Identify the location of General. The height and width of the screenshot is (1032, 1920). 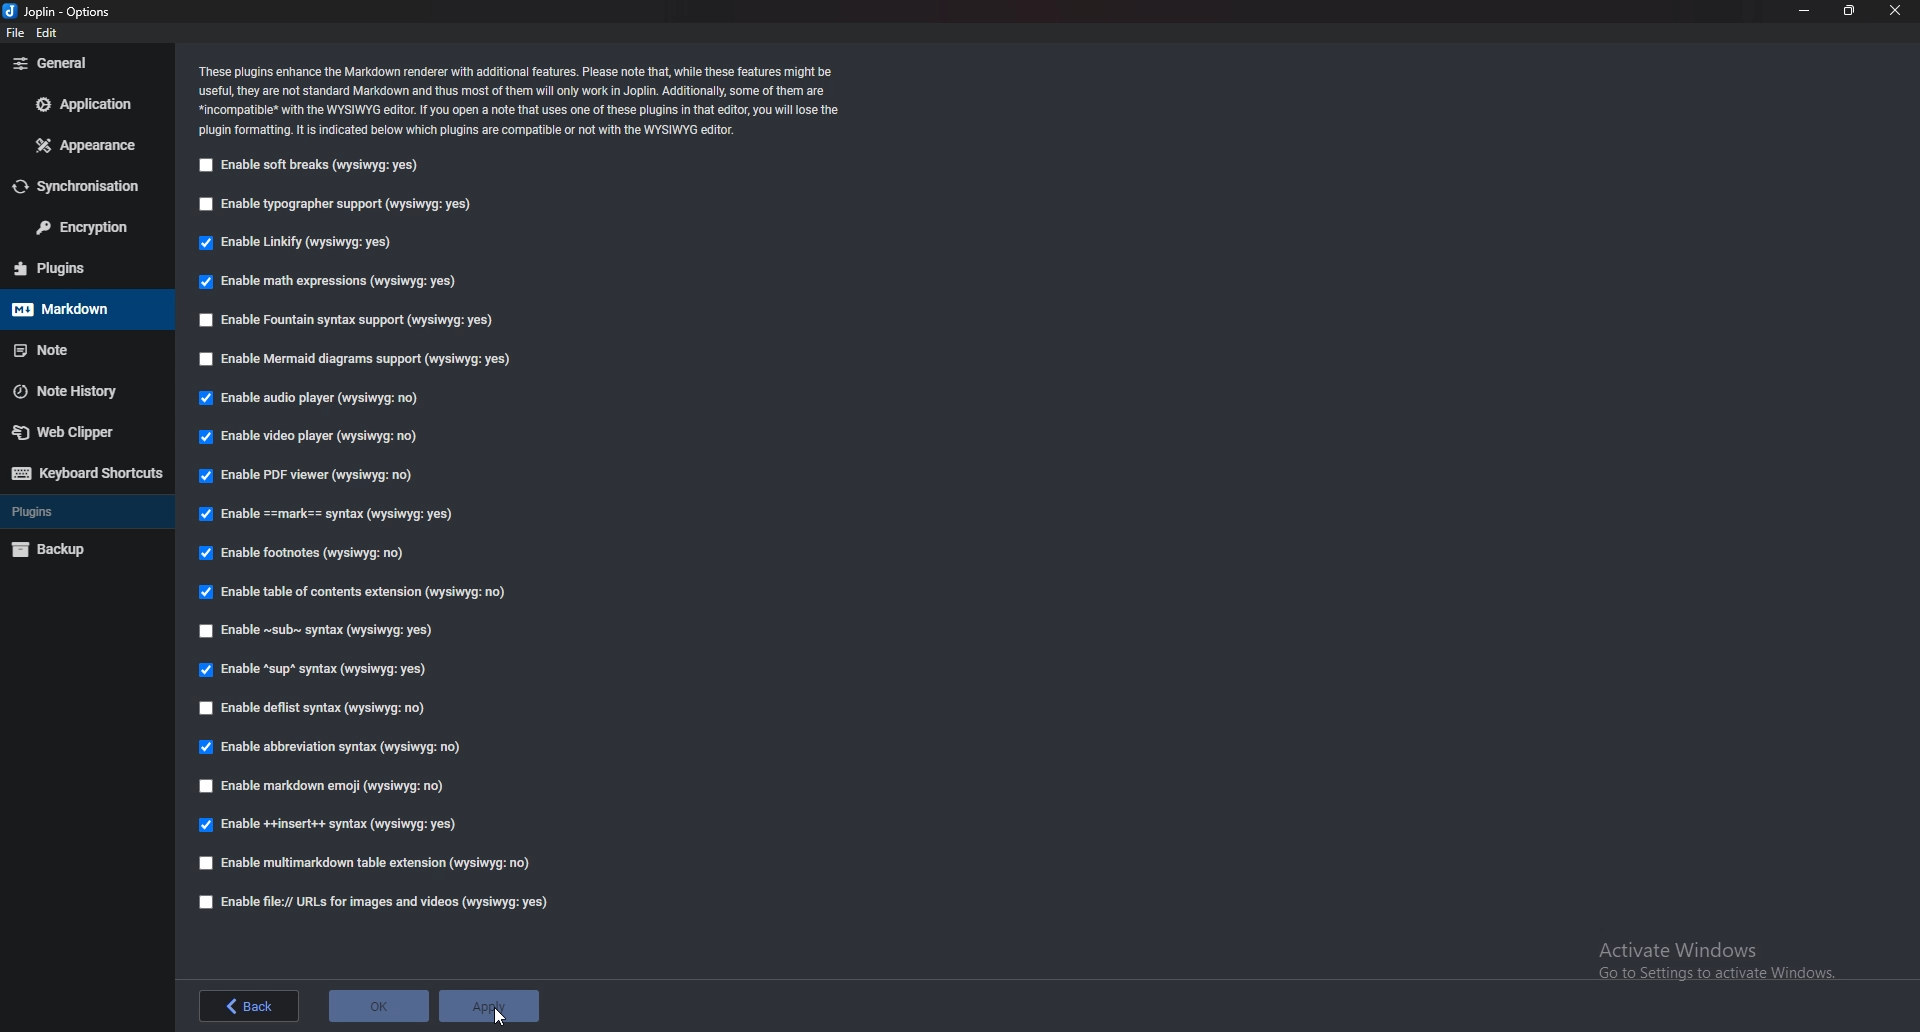
(86, 64).